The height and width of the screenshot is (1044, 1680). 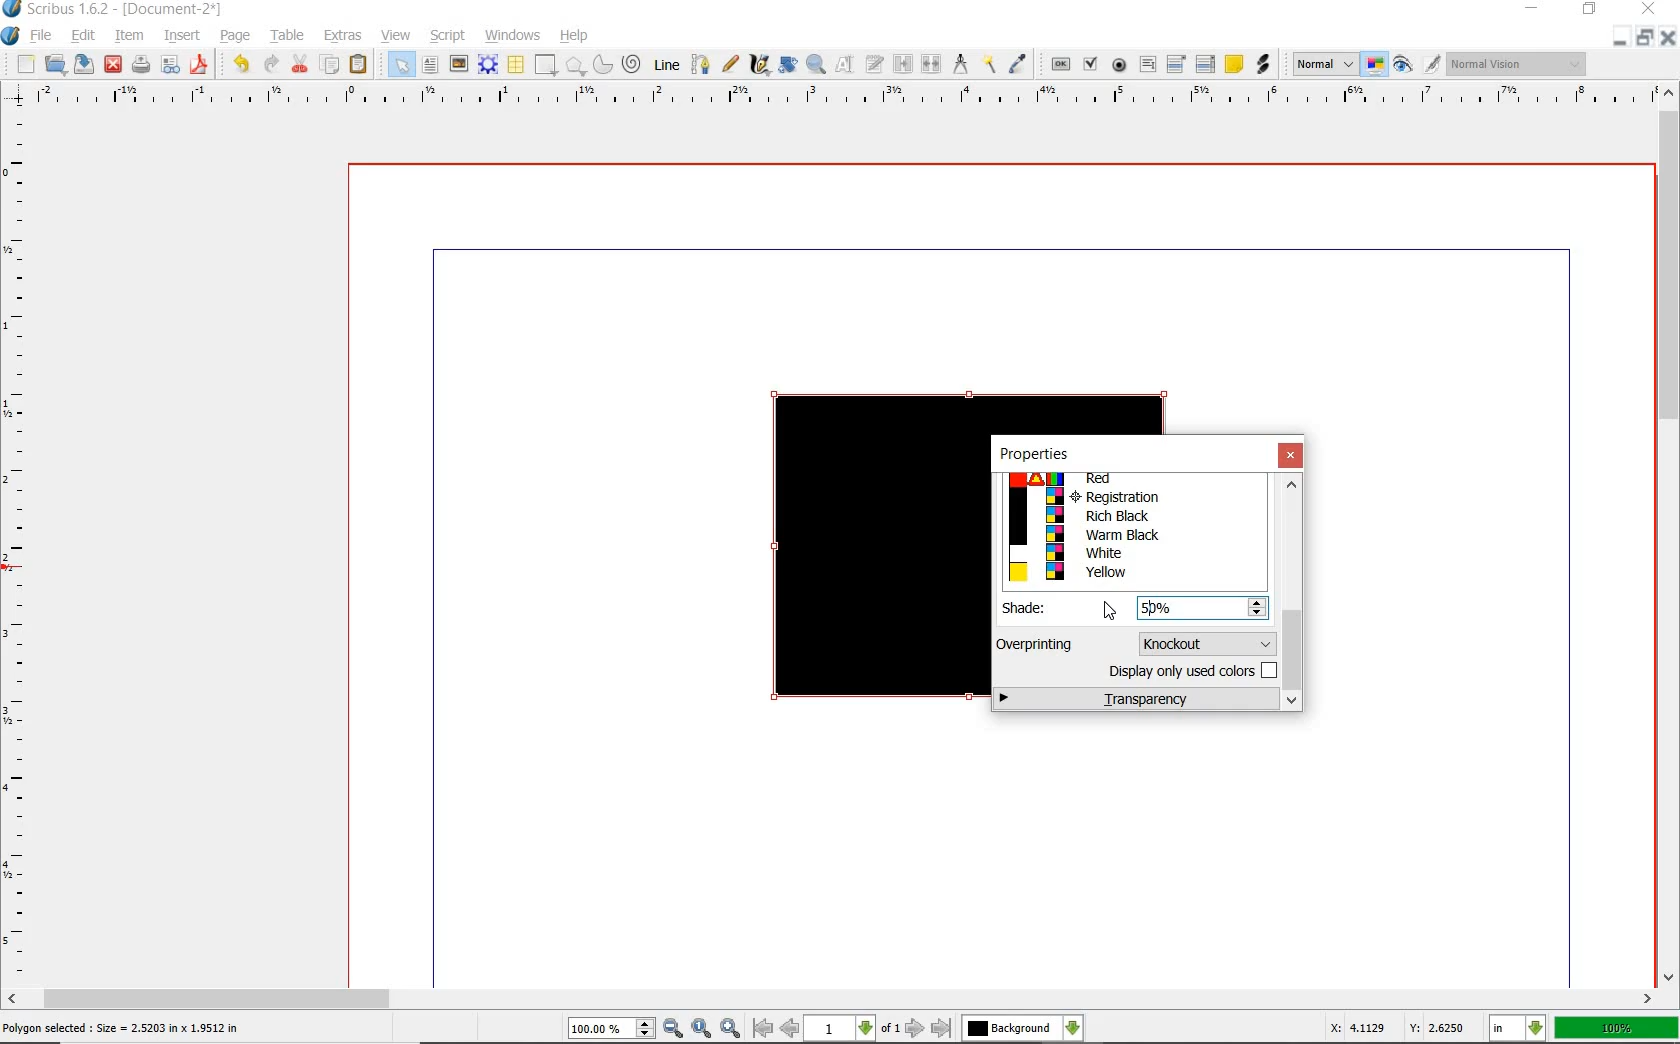 I want to click on select the current unit, so click(x=1519, y=1029).